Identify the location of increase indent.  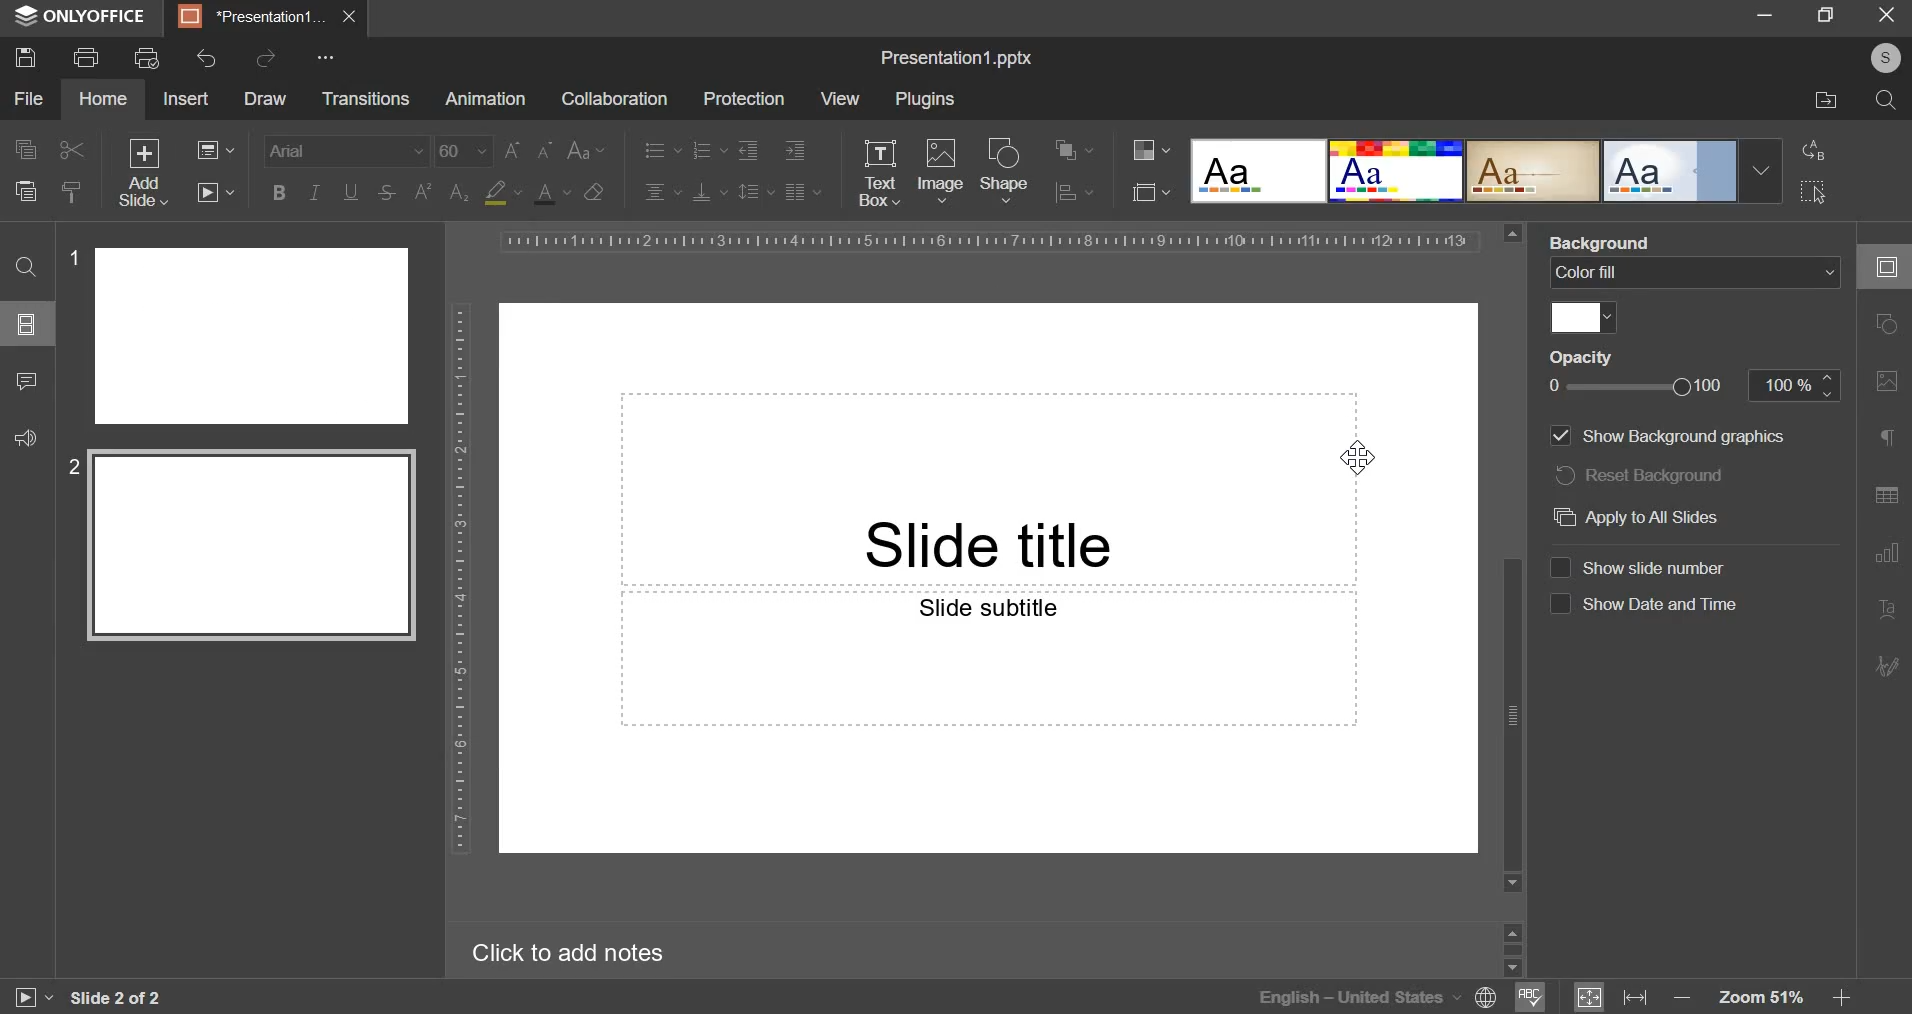
(795, 151).